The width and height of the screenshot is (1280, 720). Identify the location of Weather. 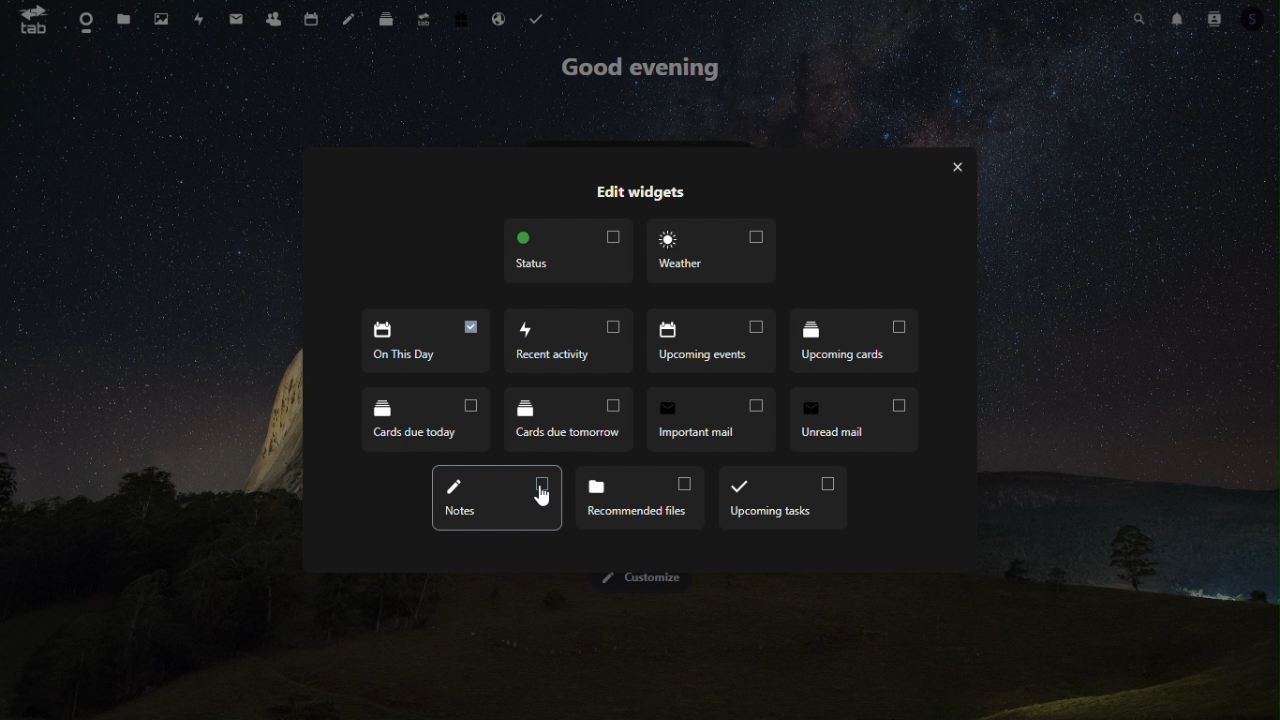
(710, 251).